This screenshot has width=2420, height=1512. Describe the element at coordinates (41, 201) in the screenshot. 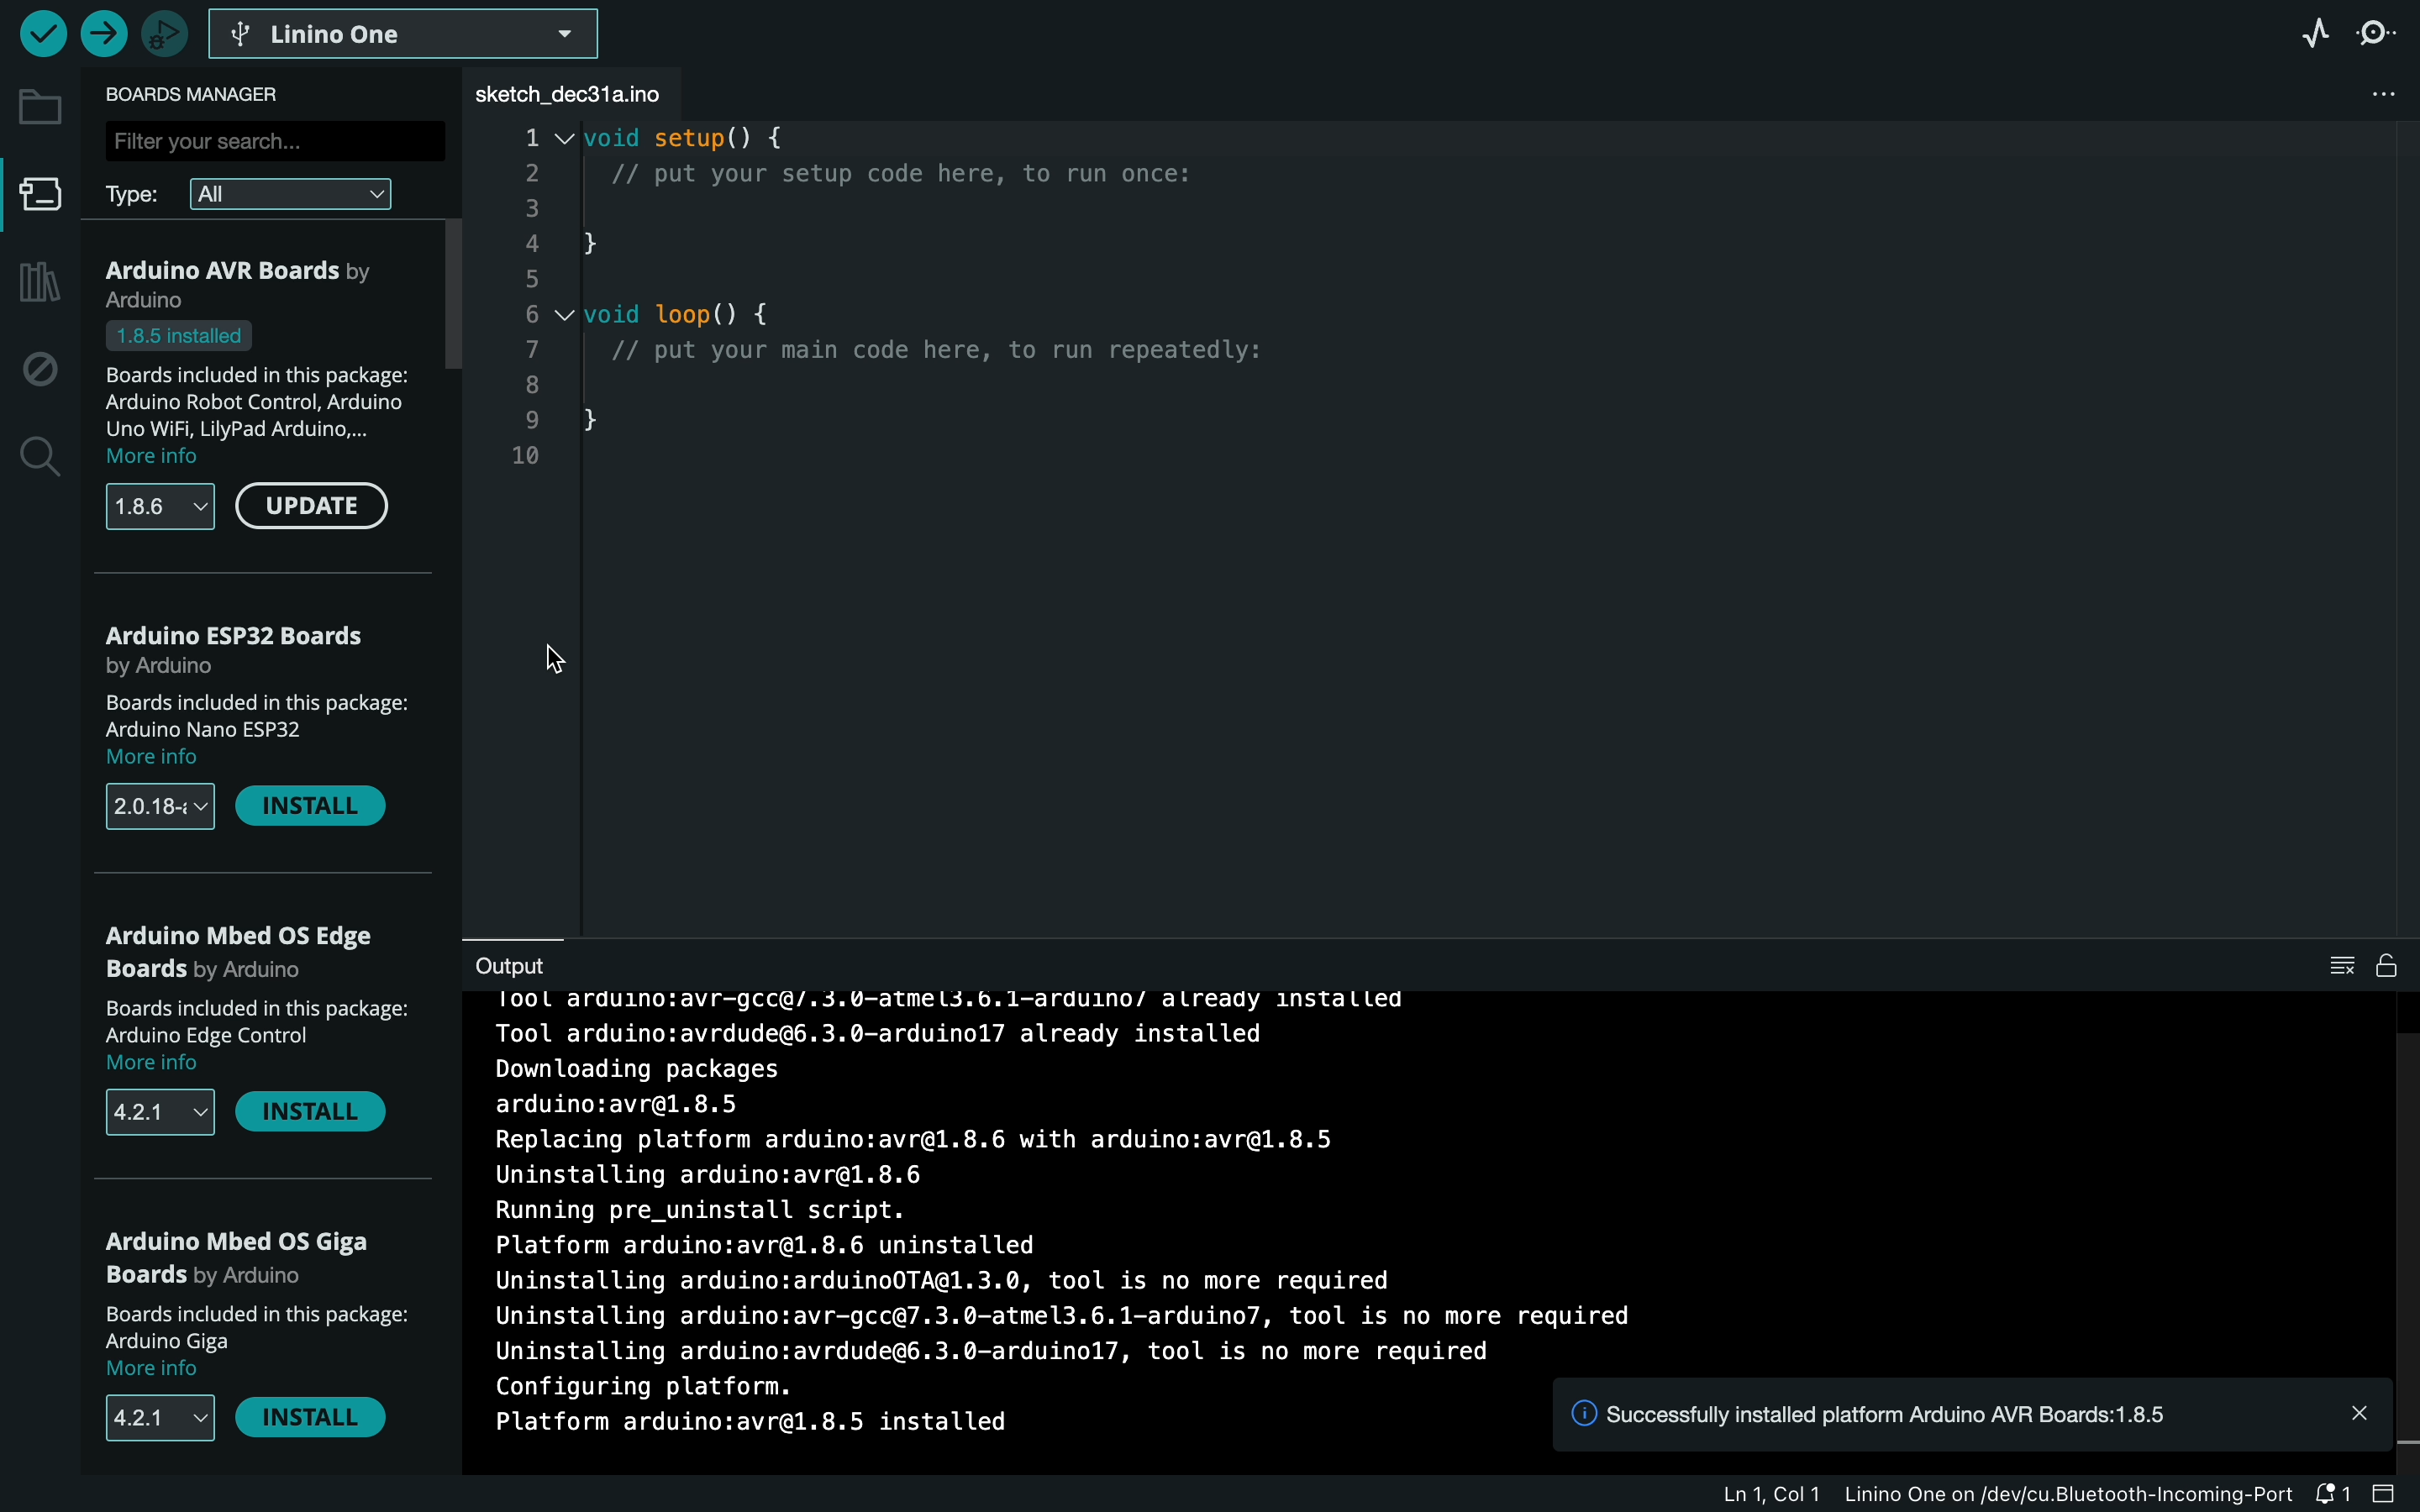

I see `board manager` at that location.